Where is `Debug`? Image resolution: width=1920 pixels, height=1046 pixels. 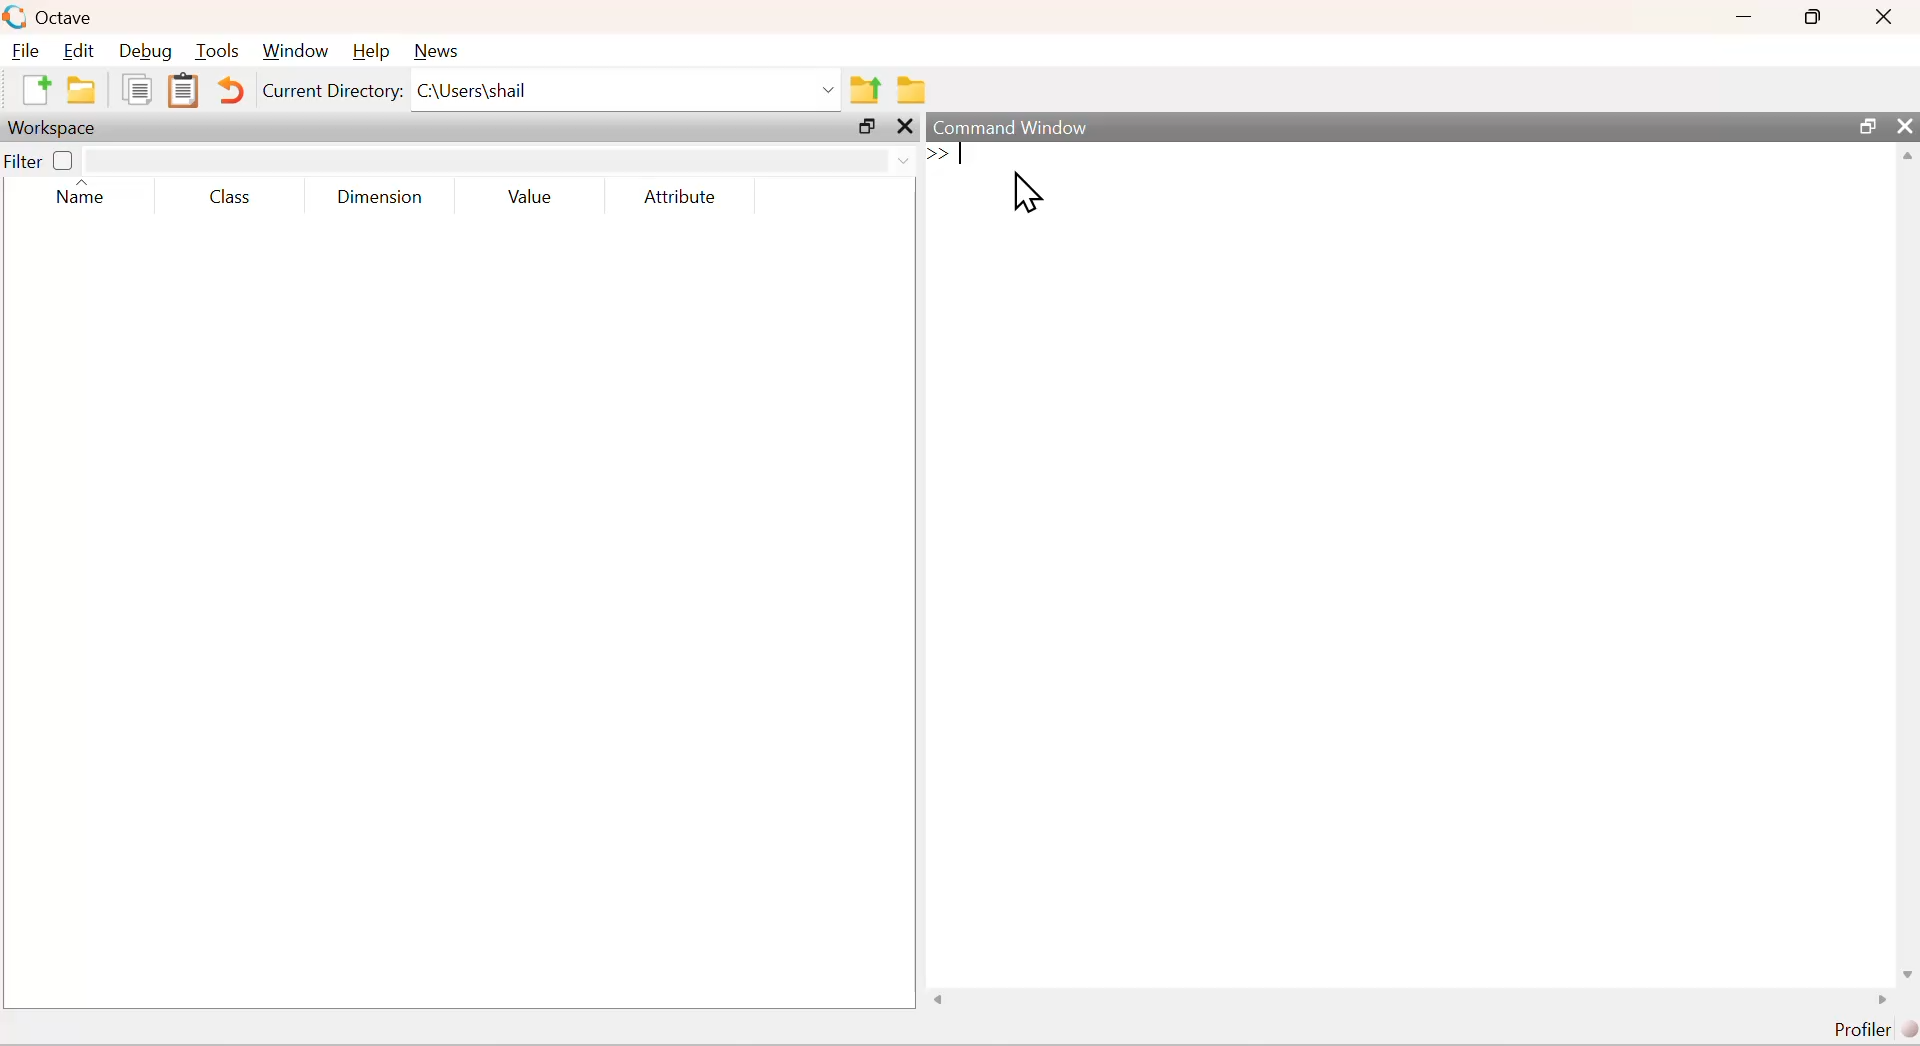 Debug is located at coordinates (147, 54).